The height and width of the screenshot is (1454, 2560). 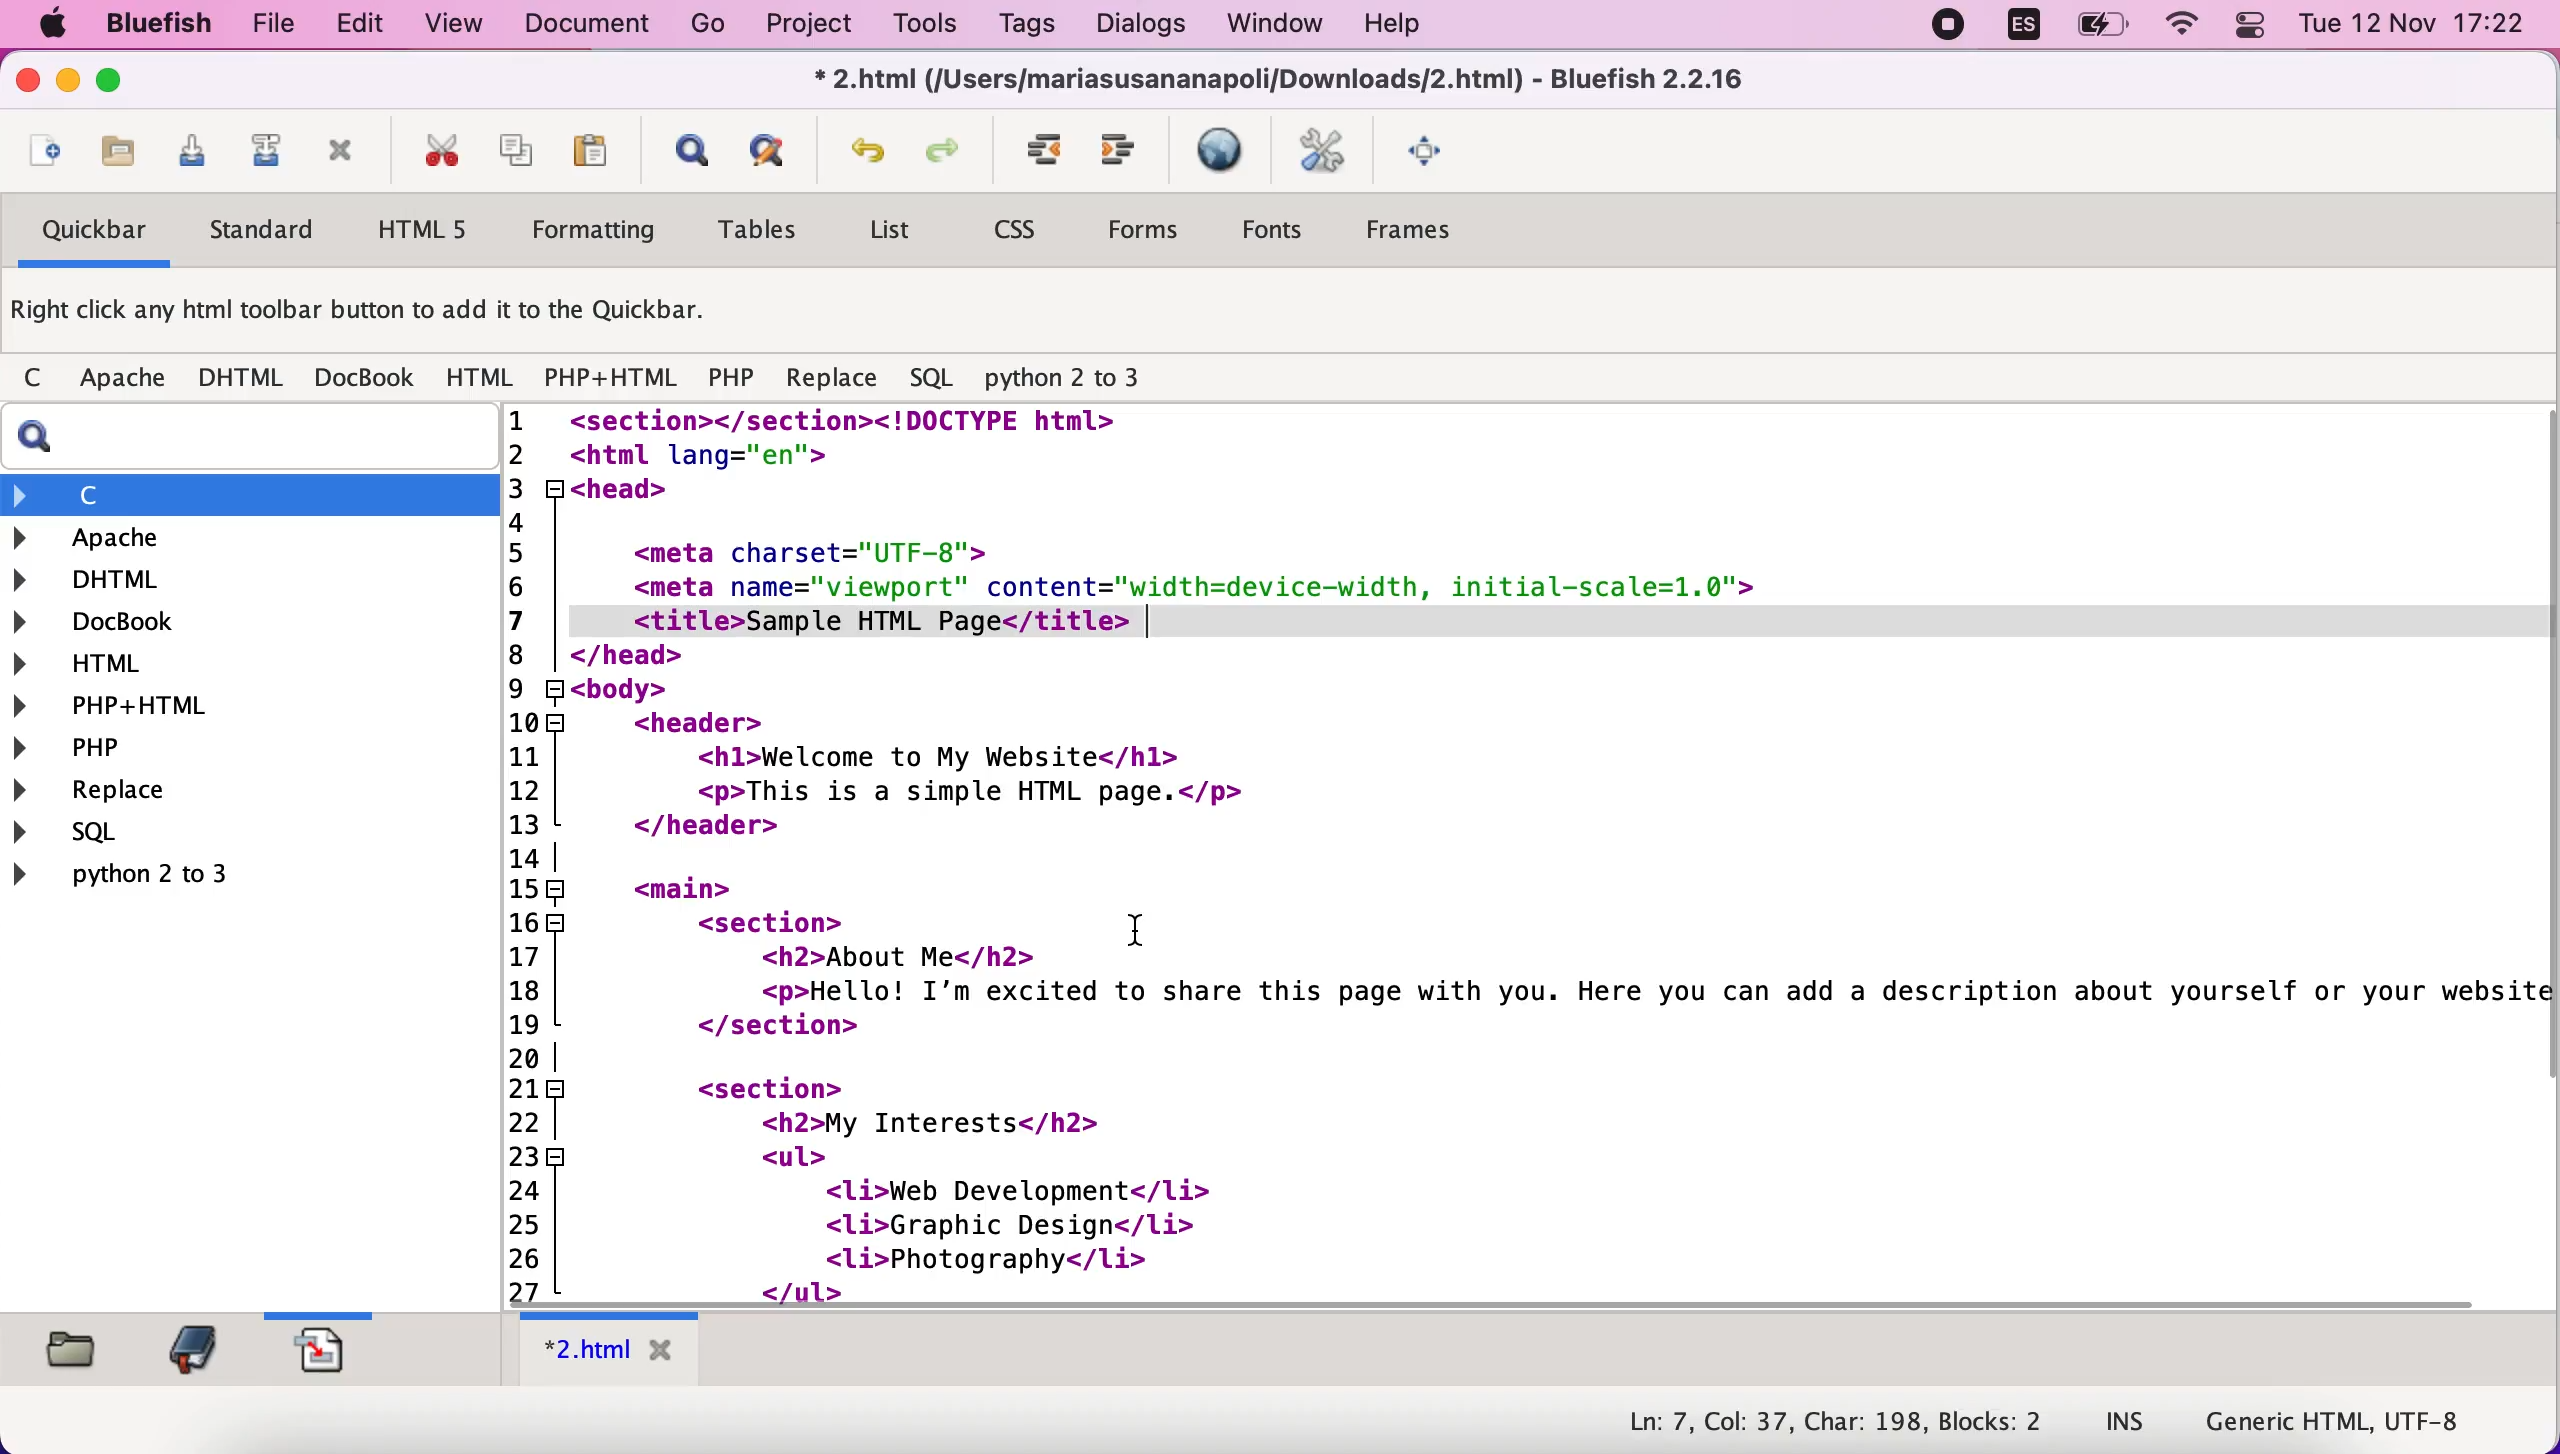 What do you see at coordinates (1333, 153) in the screenshot?
I see `Edit preferences` at bounding box center [1333, 153].